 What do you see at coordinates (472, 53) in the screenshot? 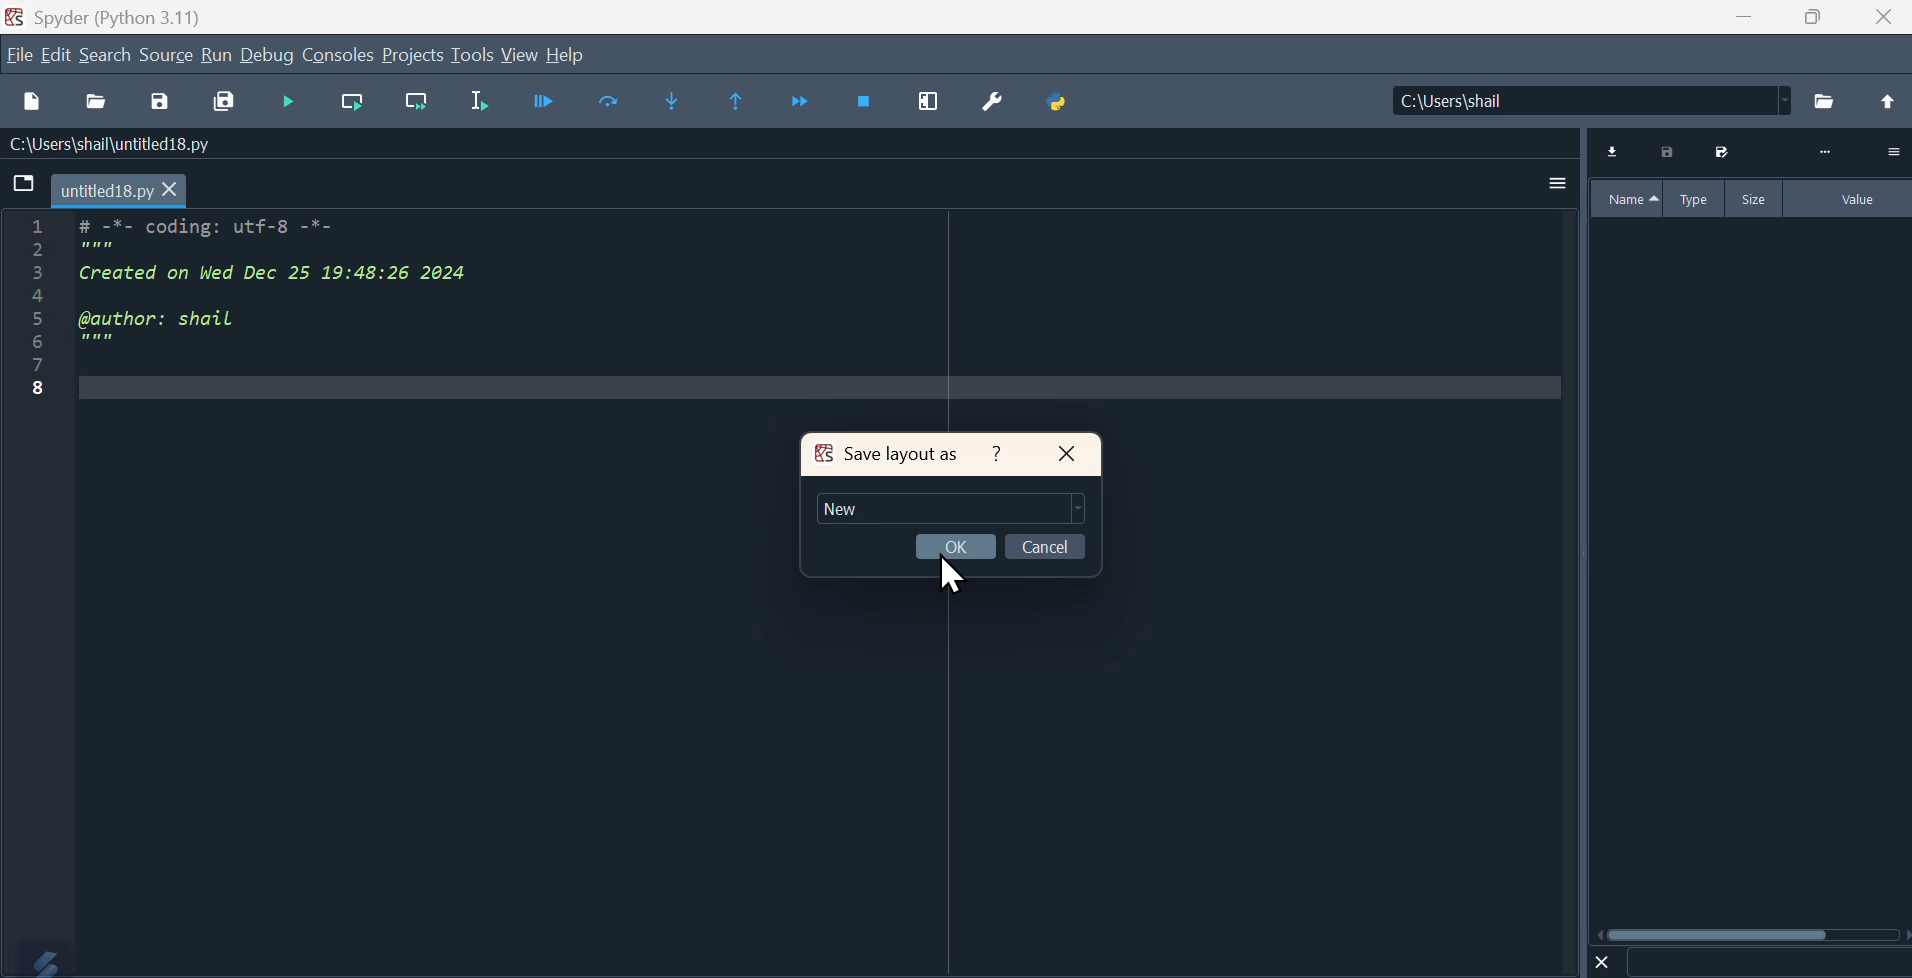
I see `Tools` at bounding box center [472, 53].